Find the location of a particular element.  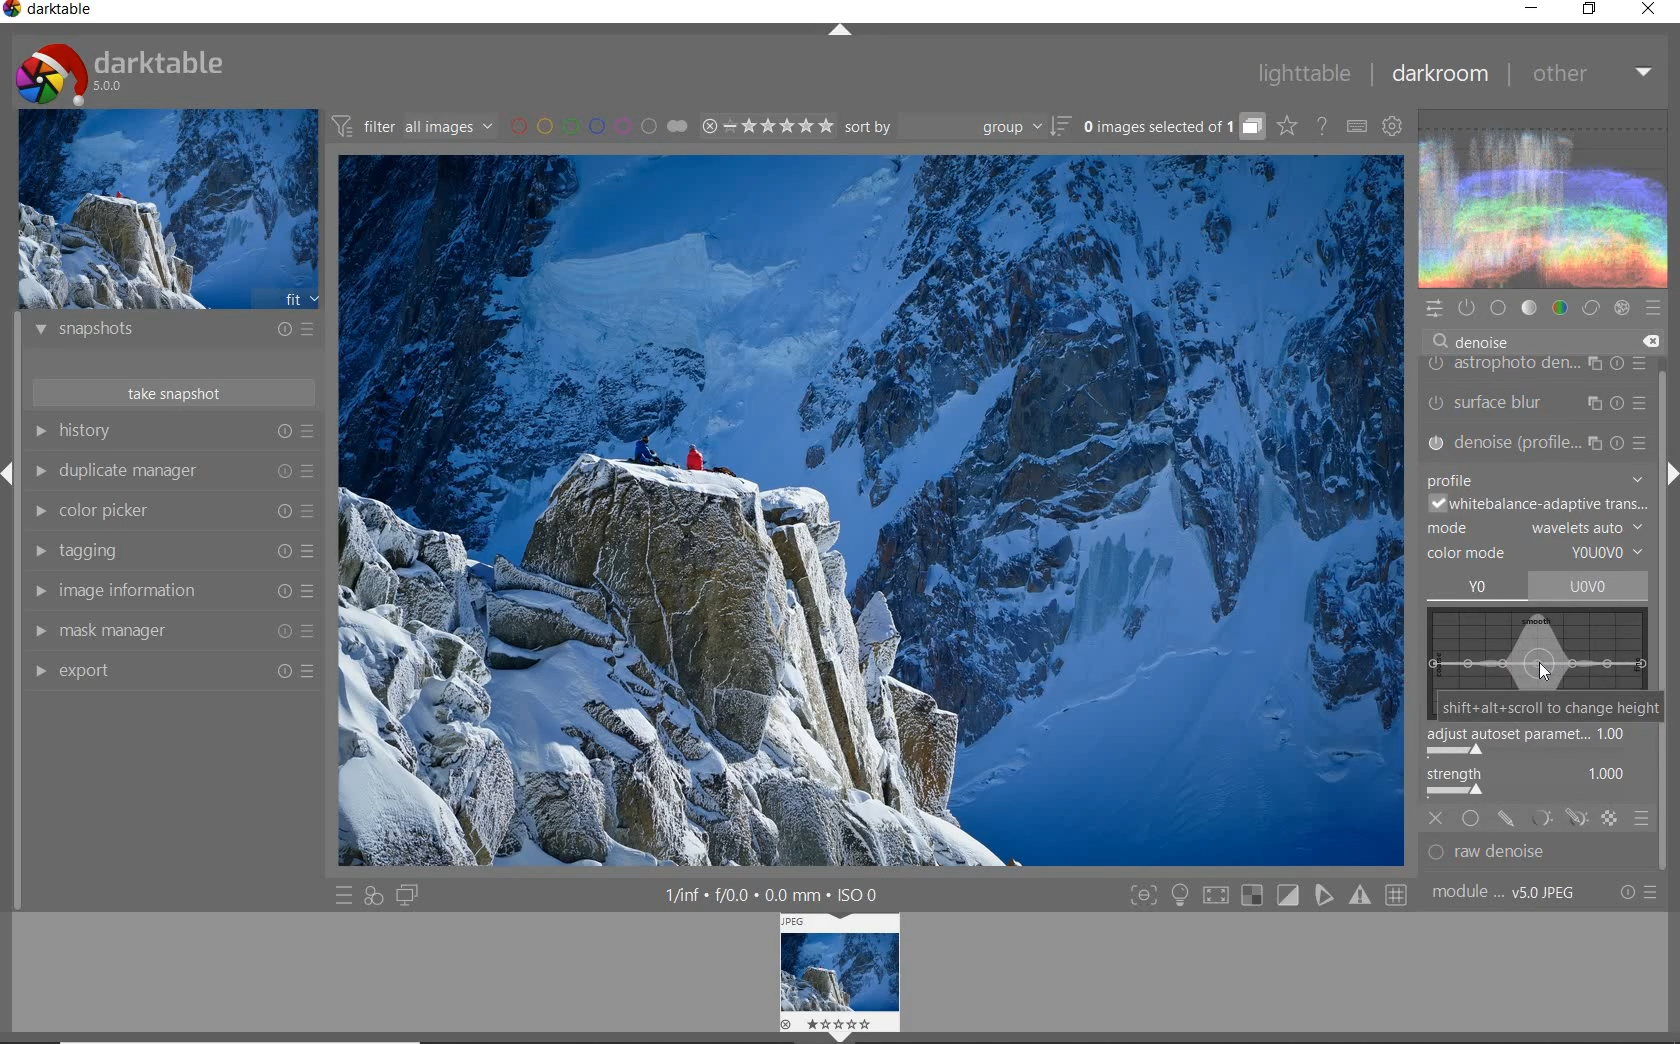

SHIFT+ALT+SCROLL TO CHANGE HEIGHT is located at coordinates (1550, 707).